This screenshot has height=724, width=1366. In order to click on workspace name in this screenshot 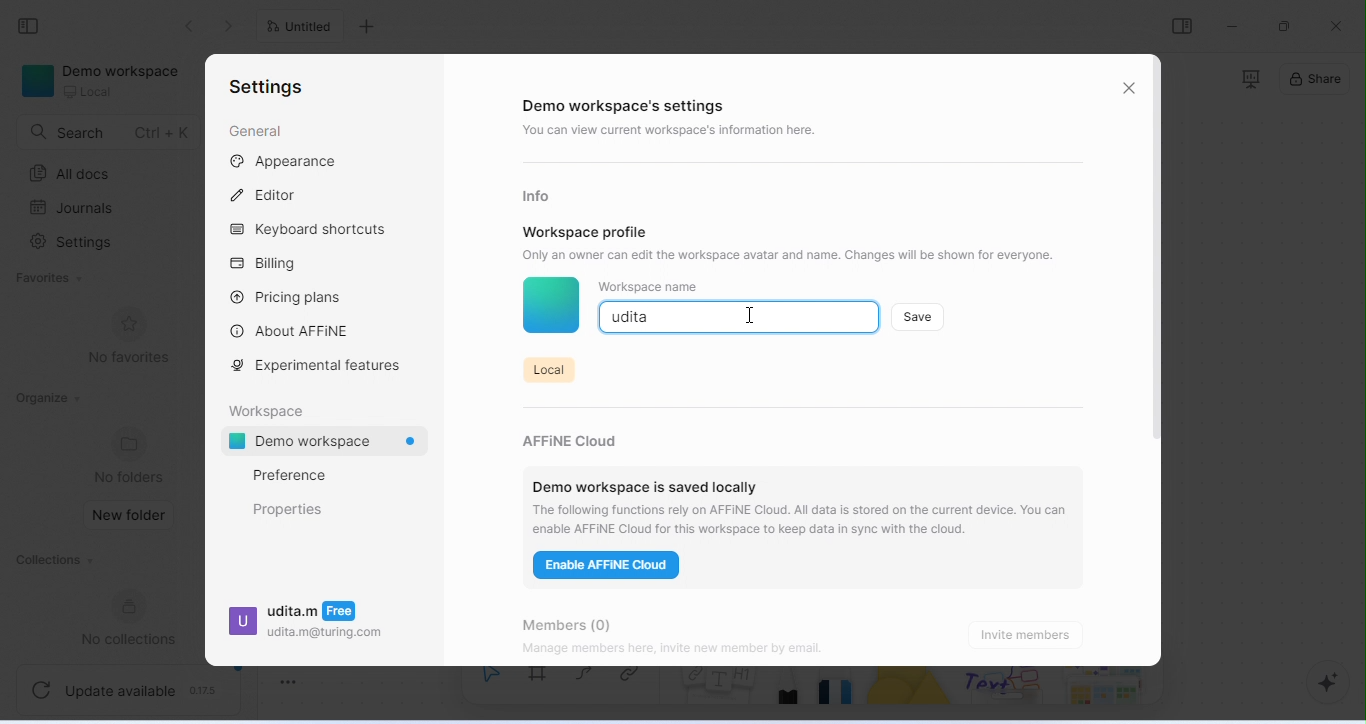, I will do `click(649, 287)`.